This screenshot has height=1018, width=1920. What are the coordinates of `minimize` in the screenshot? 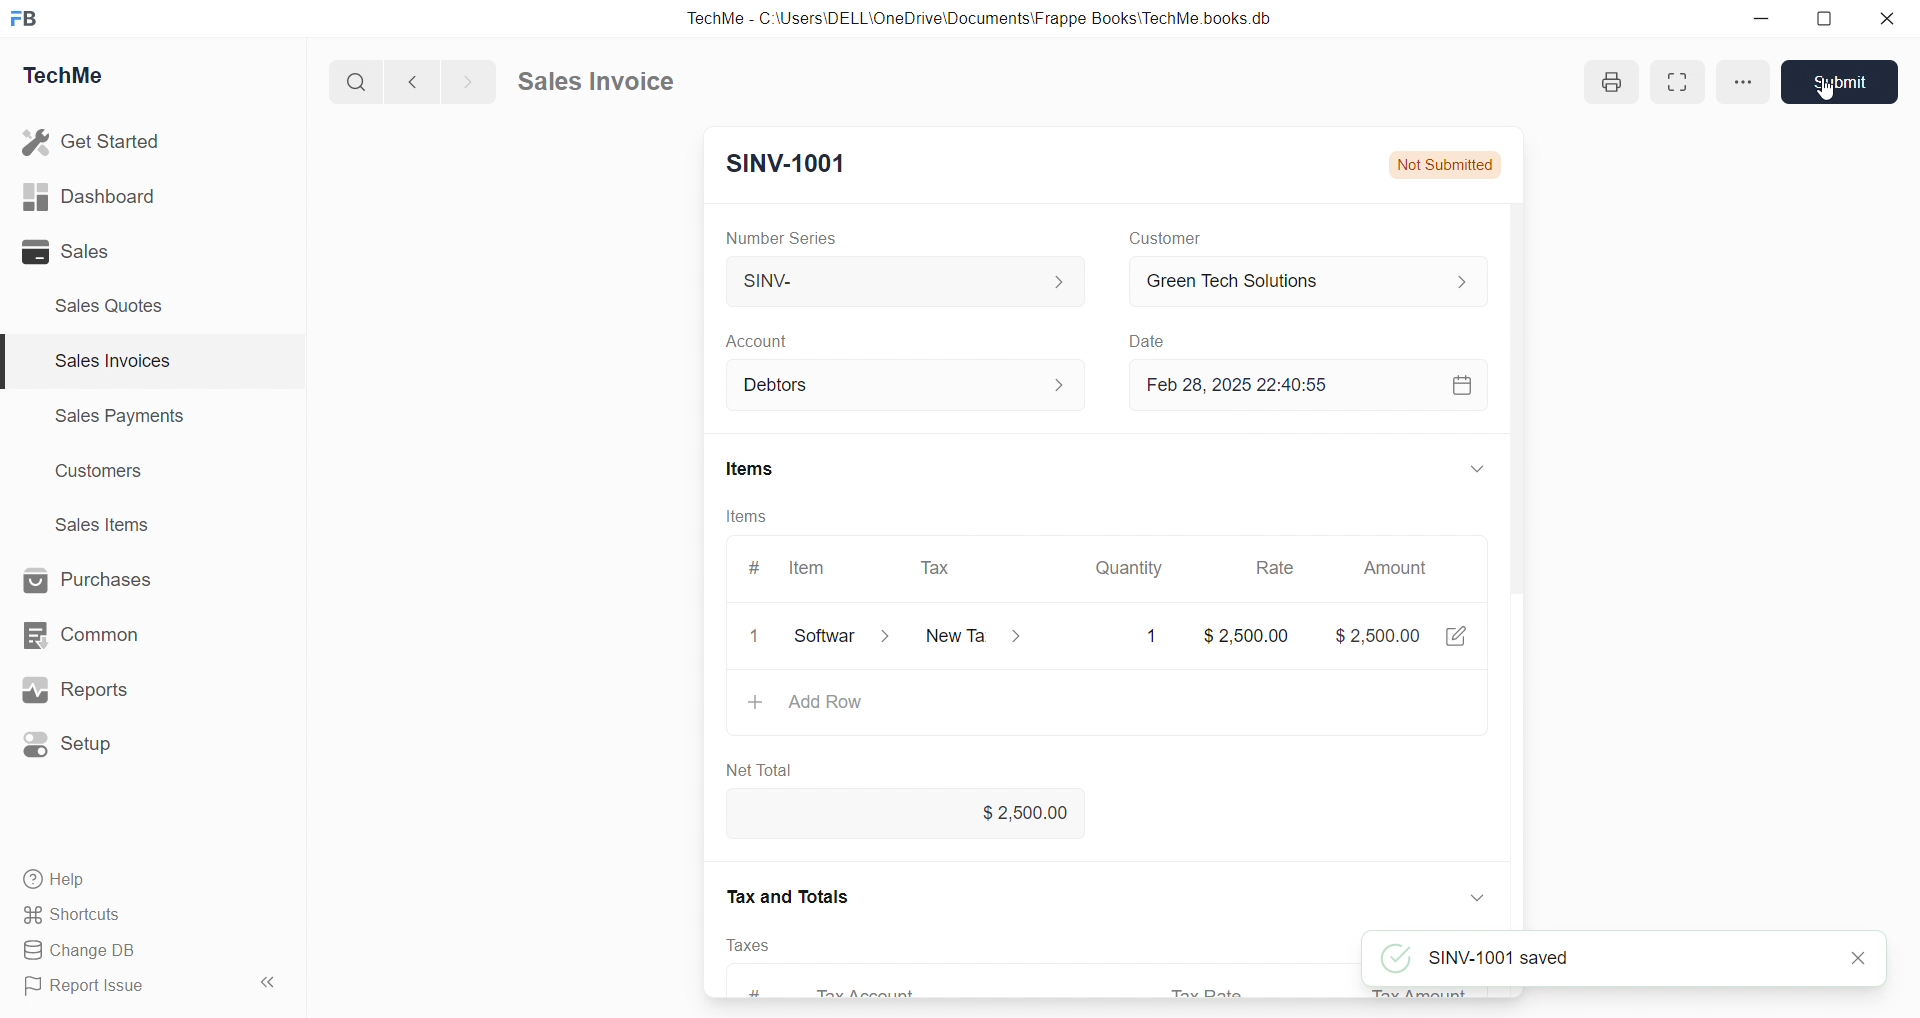 It's located at (1760, 18).